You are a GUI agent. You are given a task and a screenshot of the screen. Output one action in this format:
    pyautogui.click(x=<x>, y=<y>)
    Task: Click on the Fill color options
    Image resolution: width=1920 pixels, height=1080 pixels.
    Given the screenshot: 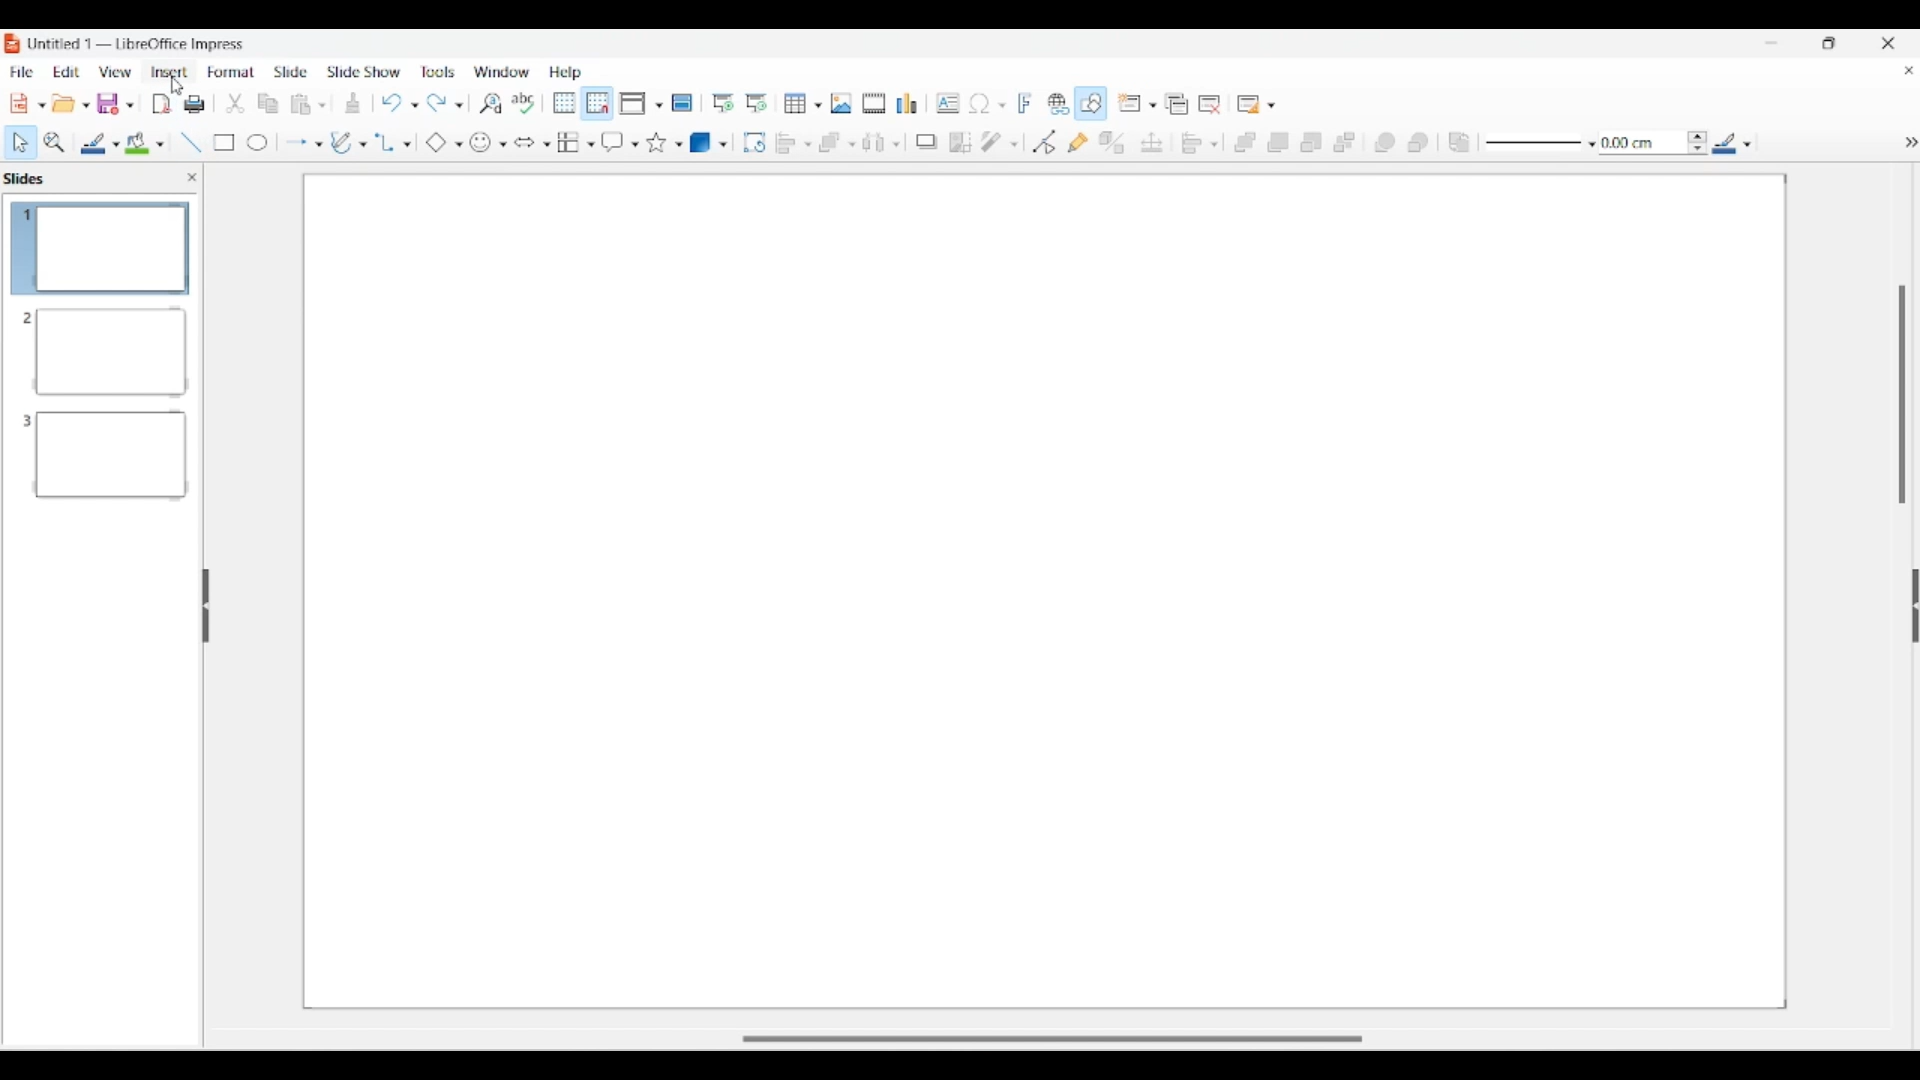 What is the action you would take?
    pyautogui.click(x=145, y=144)
    